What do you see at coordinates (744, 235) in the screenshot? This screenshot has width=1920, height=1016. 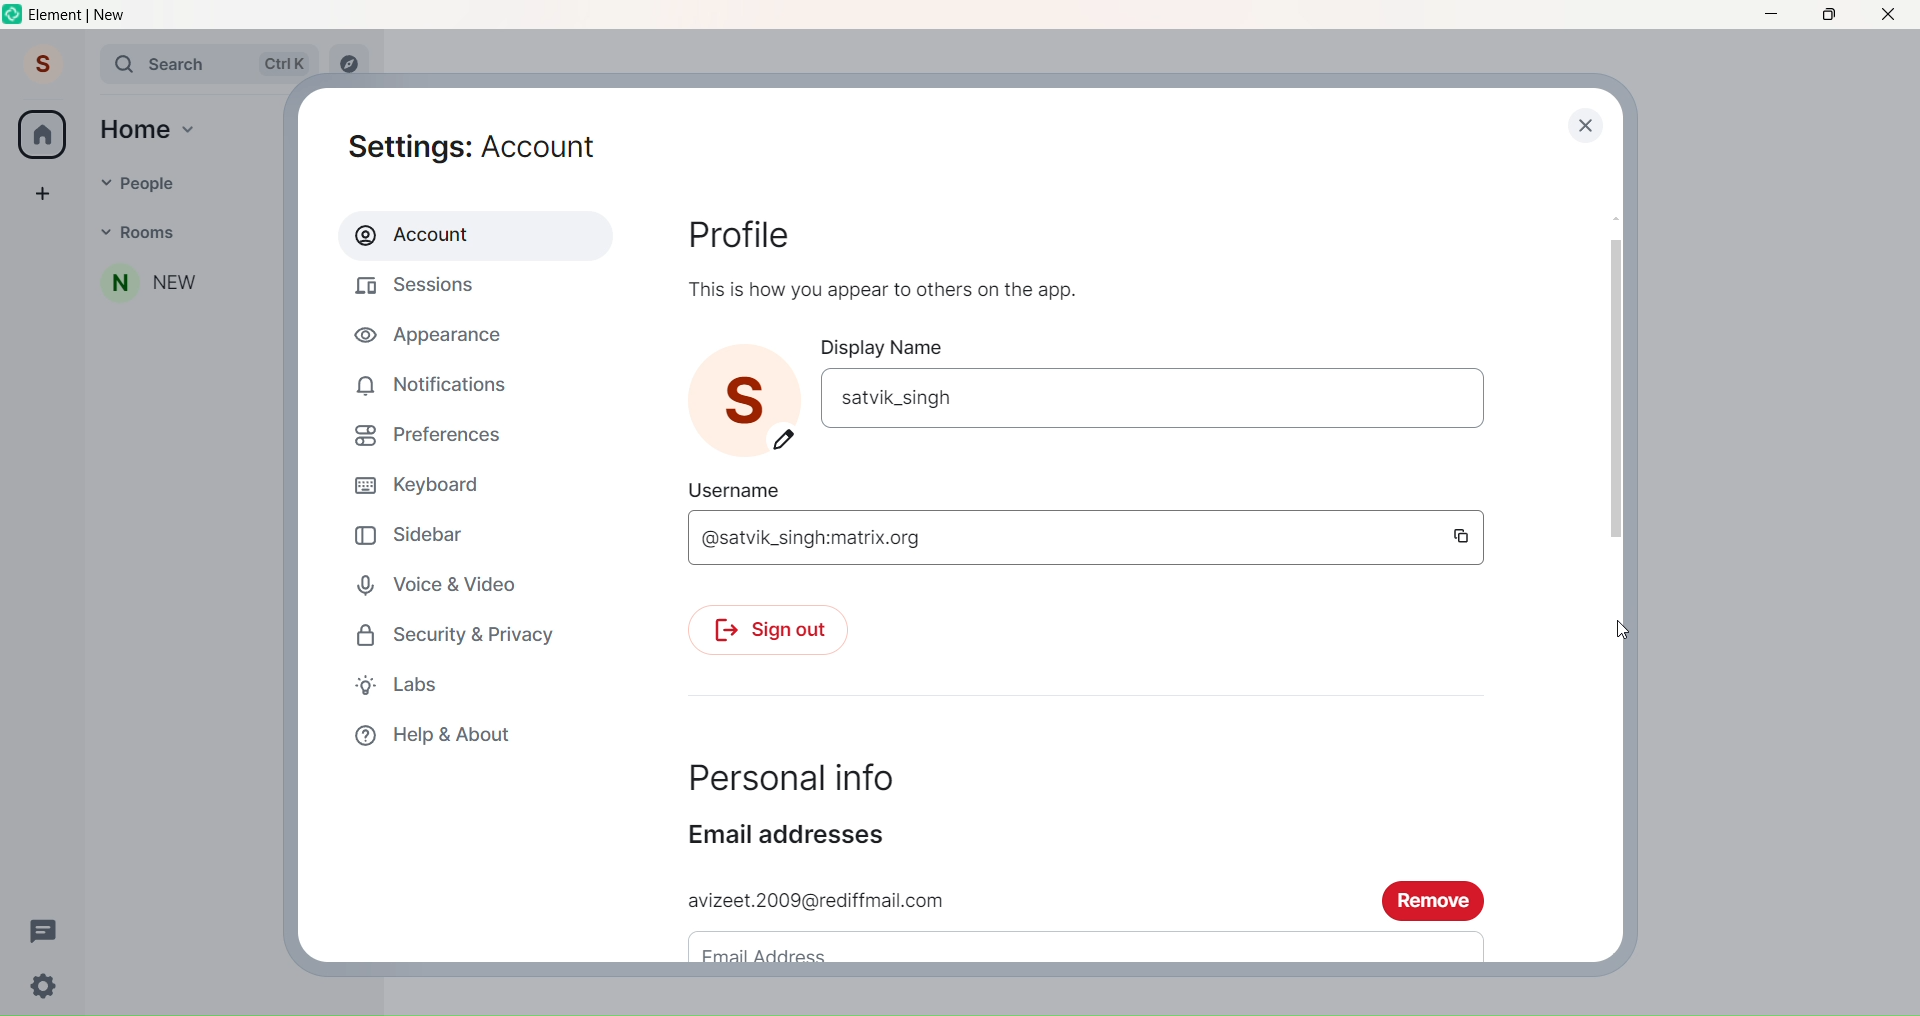 I see `Profile` at bounding box center [744, 235].